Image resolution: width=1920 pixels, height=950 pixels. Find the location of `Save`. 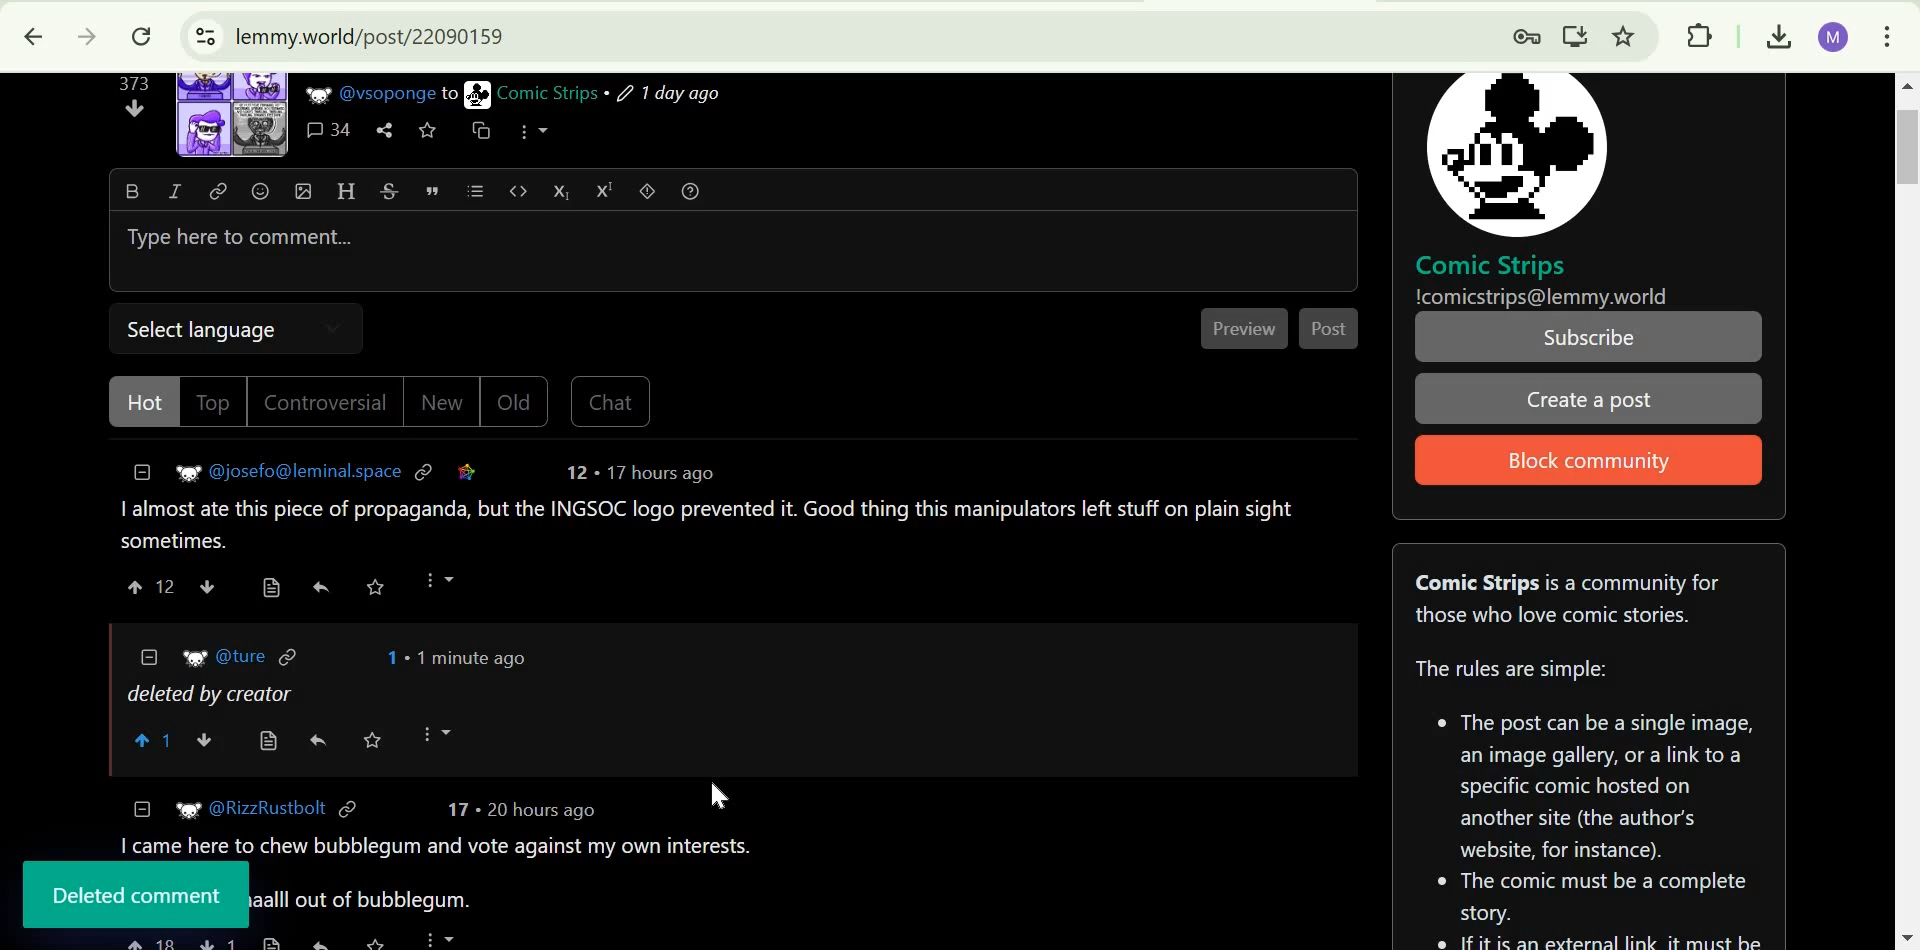

Save is located at coordinates (427, 131).